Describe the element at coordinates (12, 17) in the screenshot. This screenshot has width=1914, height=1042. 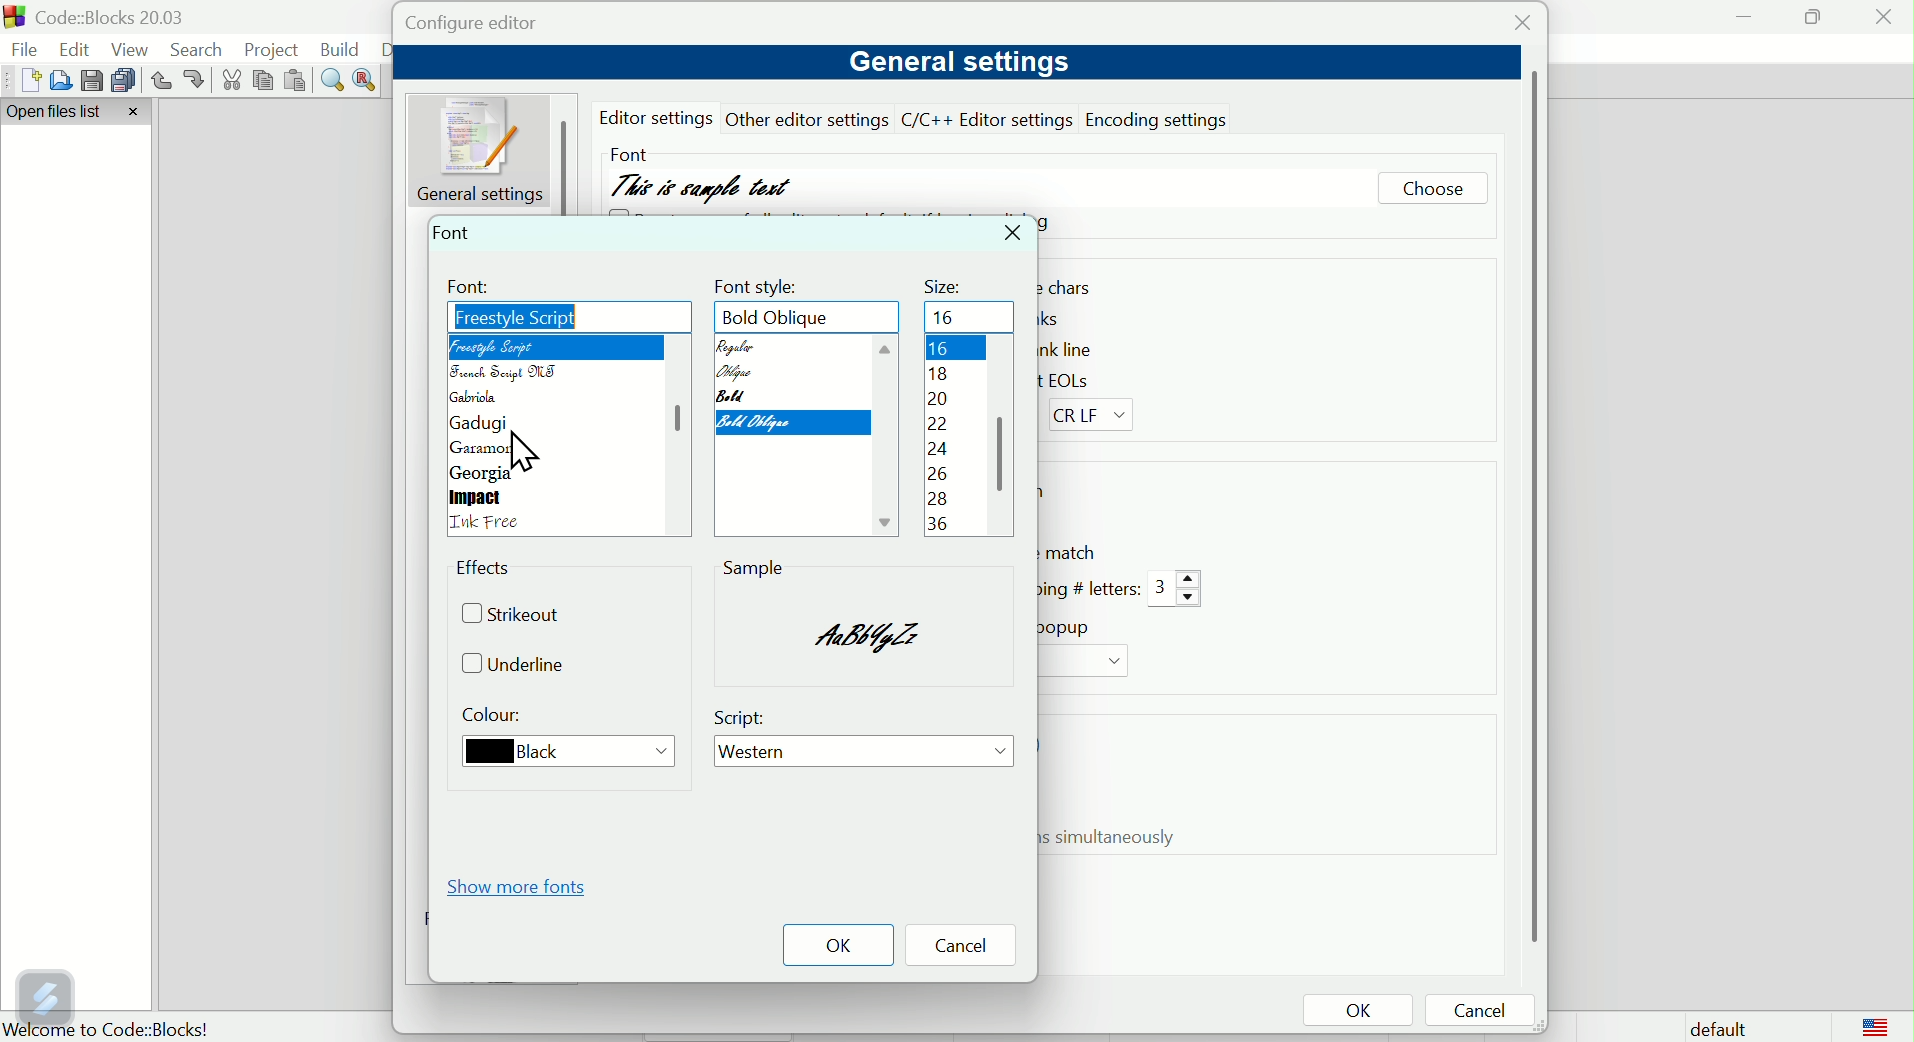
I see `app logo` at that location.